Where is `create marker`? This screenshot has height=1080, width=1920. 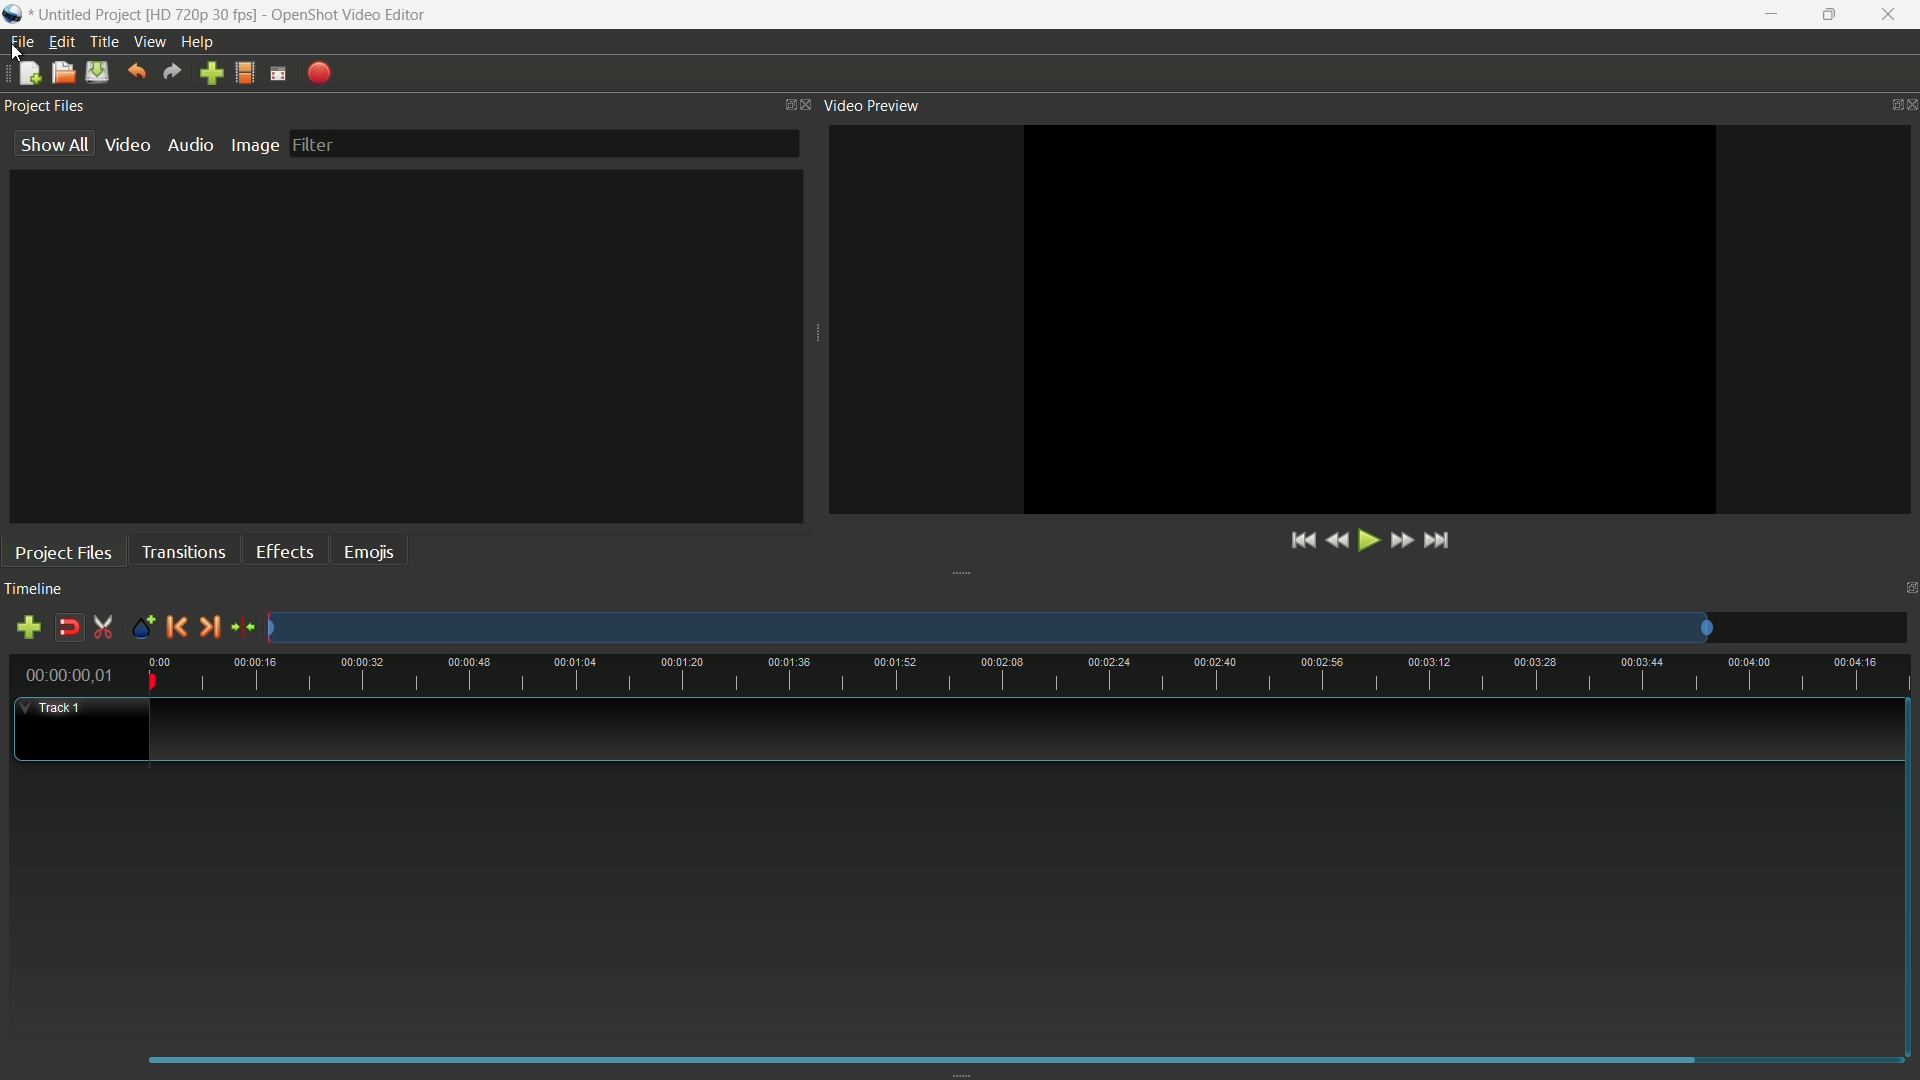
create marker is located at coordinates (142, 629).